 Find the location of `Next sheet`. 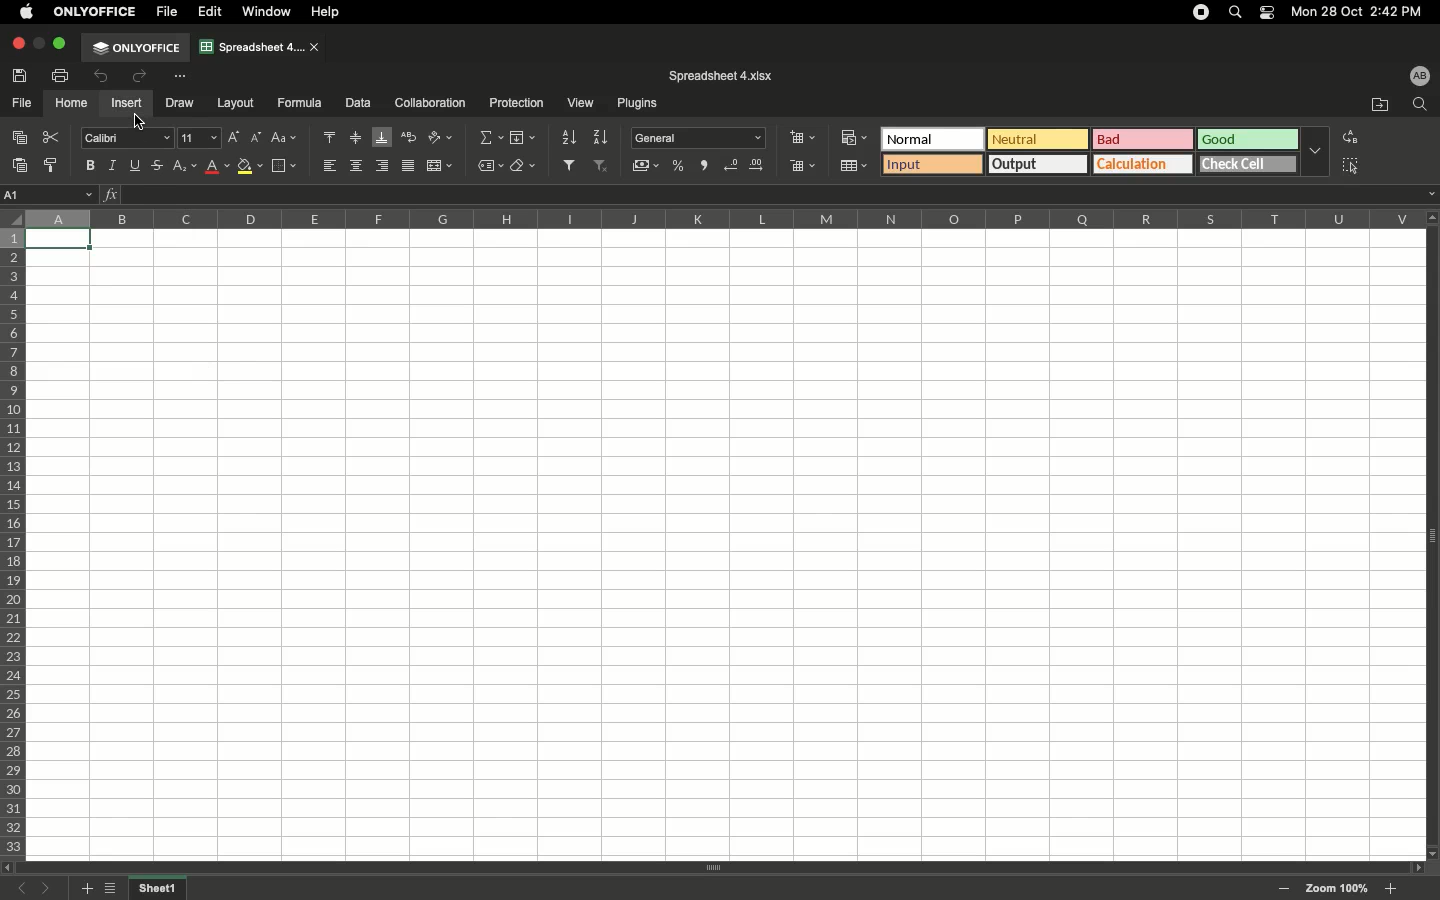

Next sheet is located at coordinates (51, 889).